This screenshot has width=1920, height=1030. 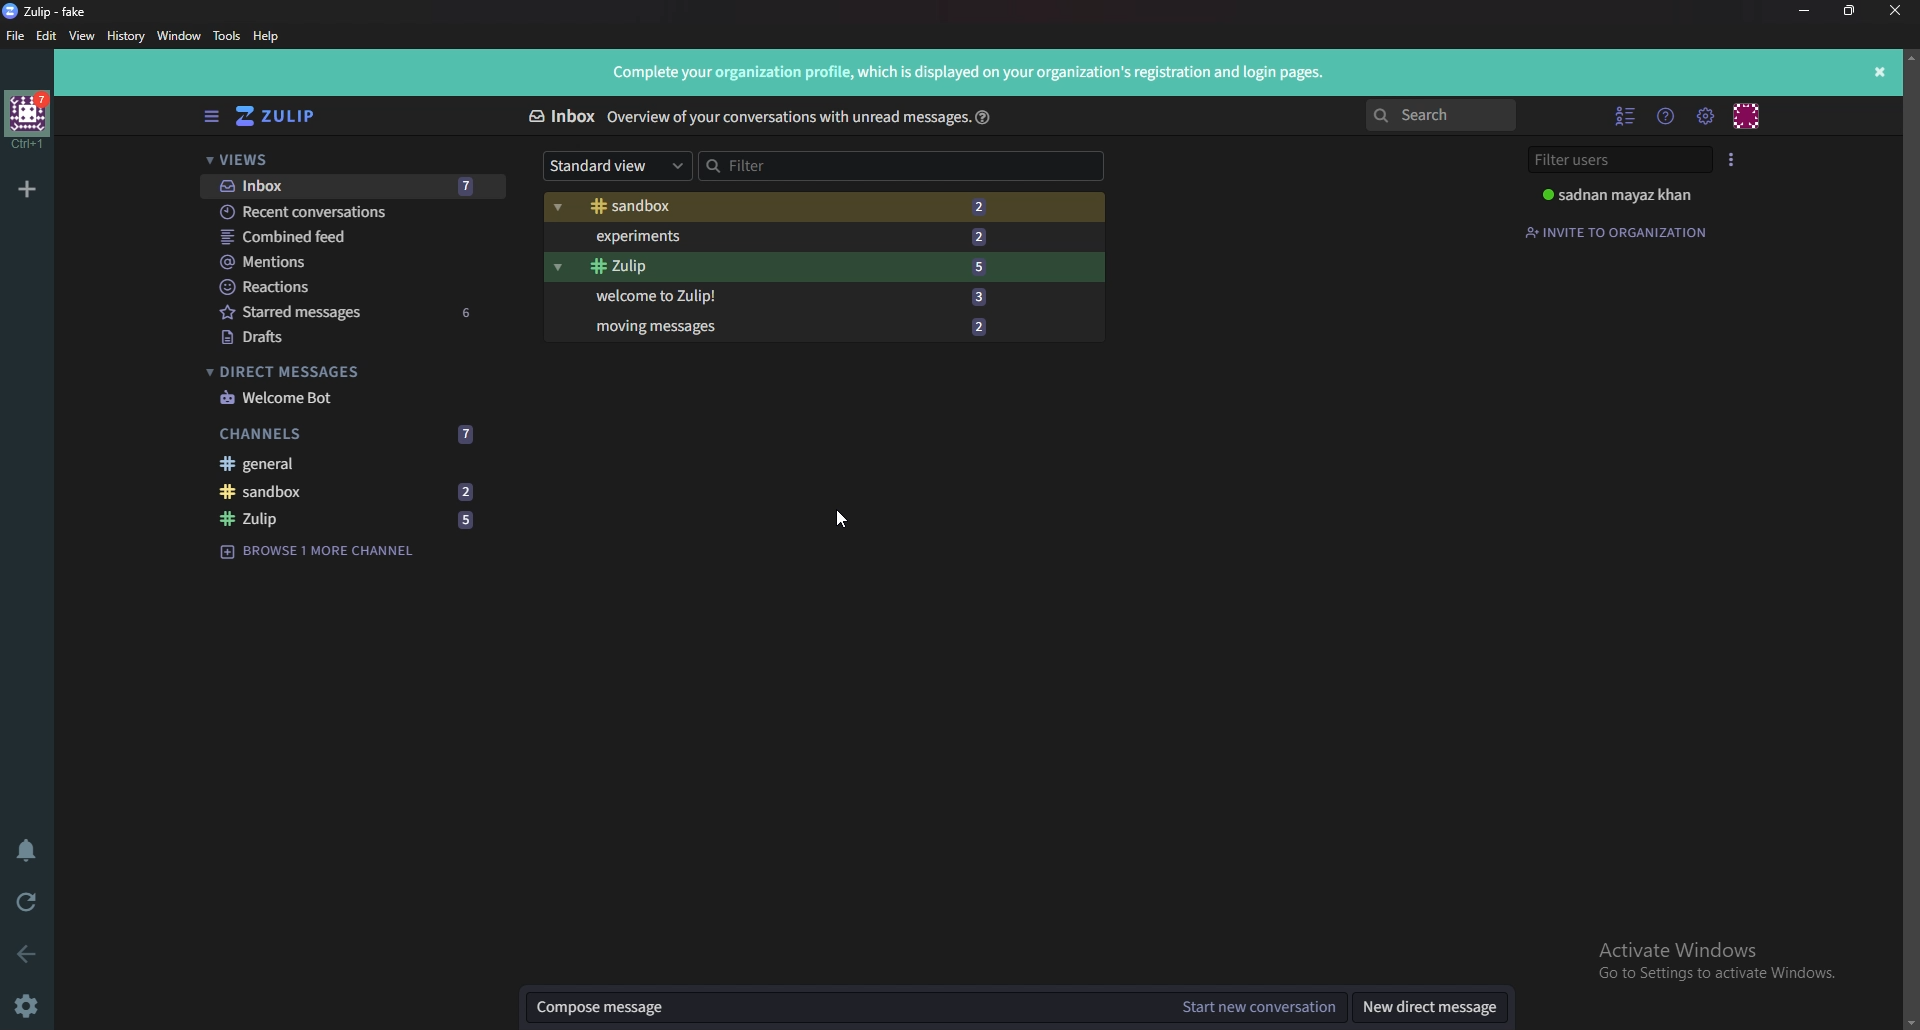 I want to click on welcome bot, so click(x=350, y=398).